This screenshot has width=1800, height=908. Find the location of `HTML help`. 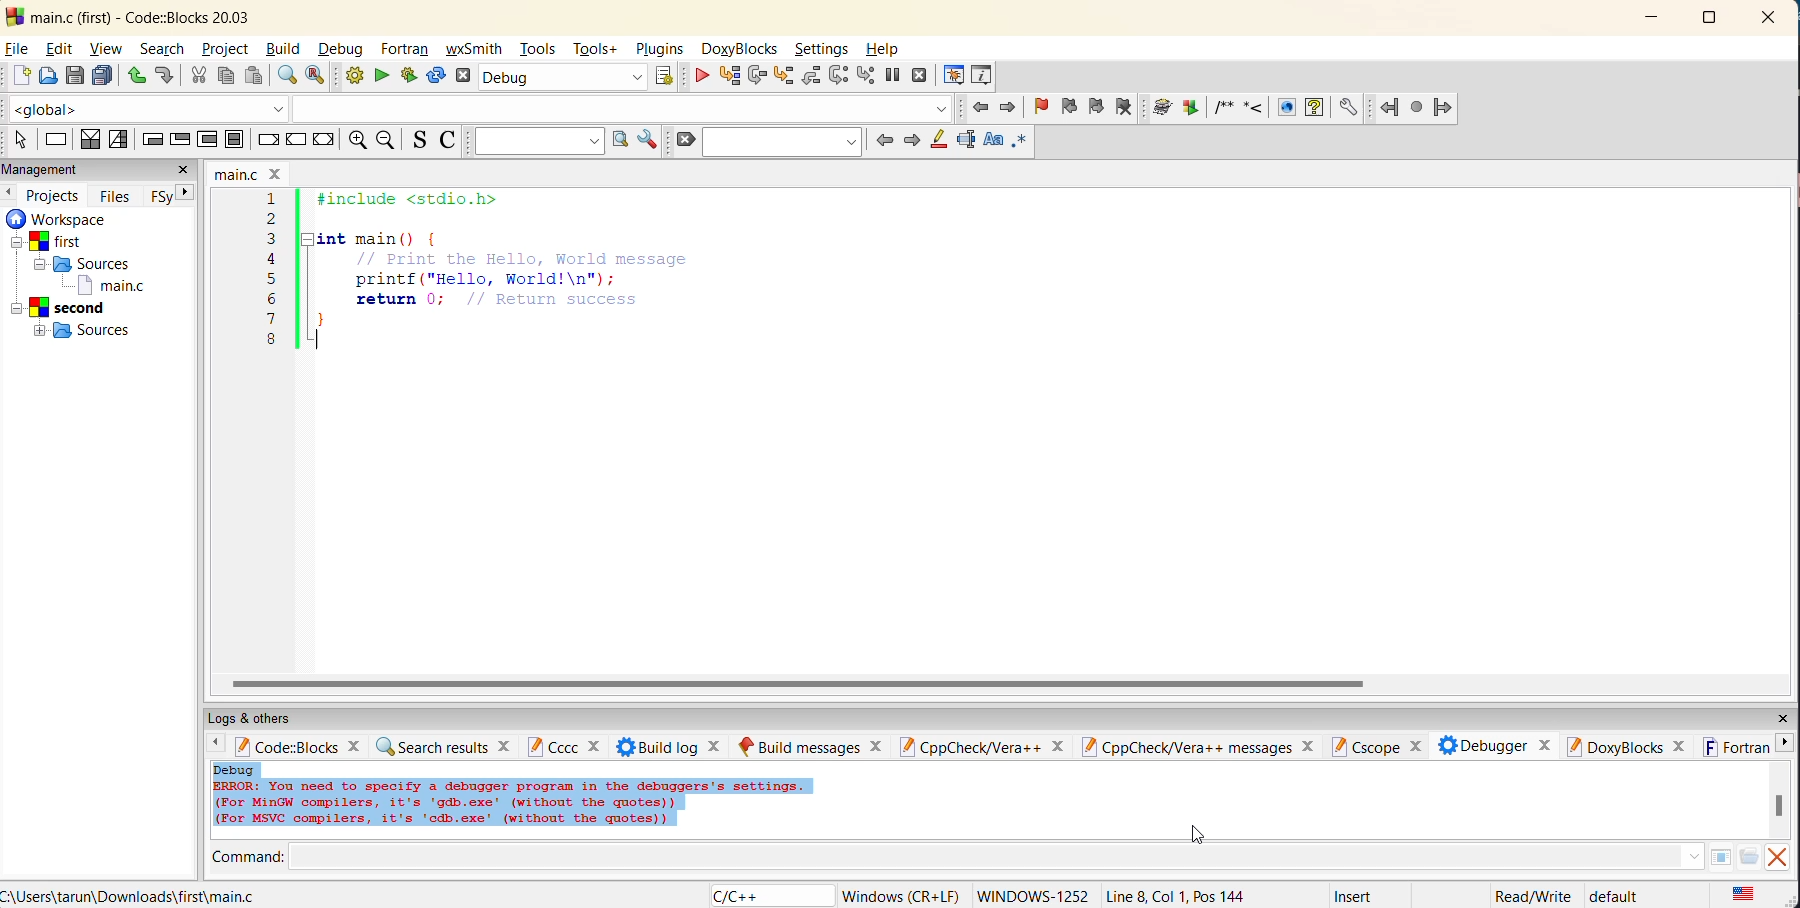

HTML help is located at coordinates (1314, 107).